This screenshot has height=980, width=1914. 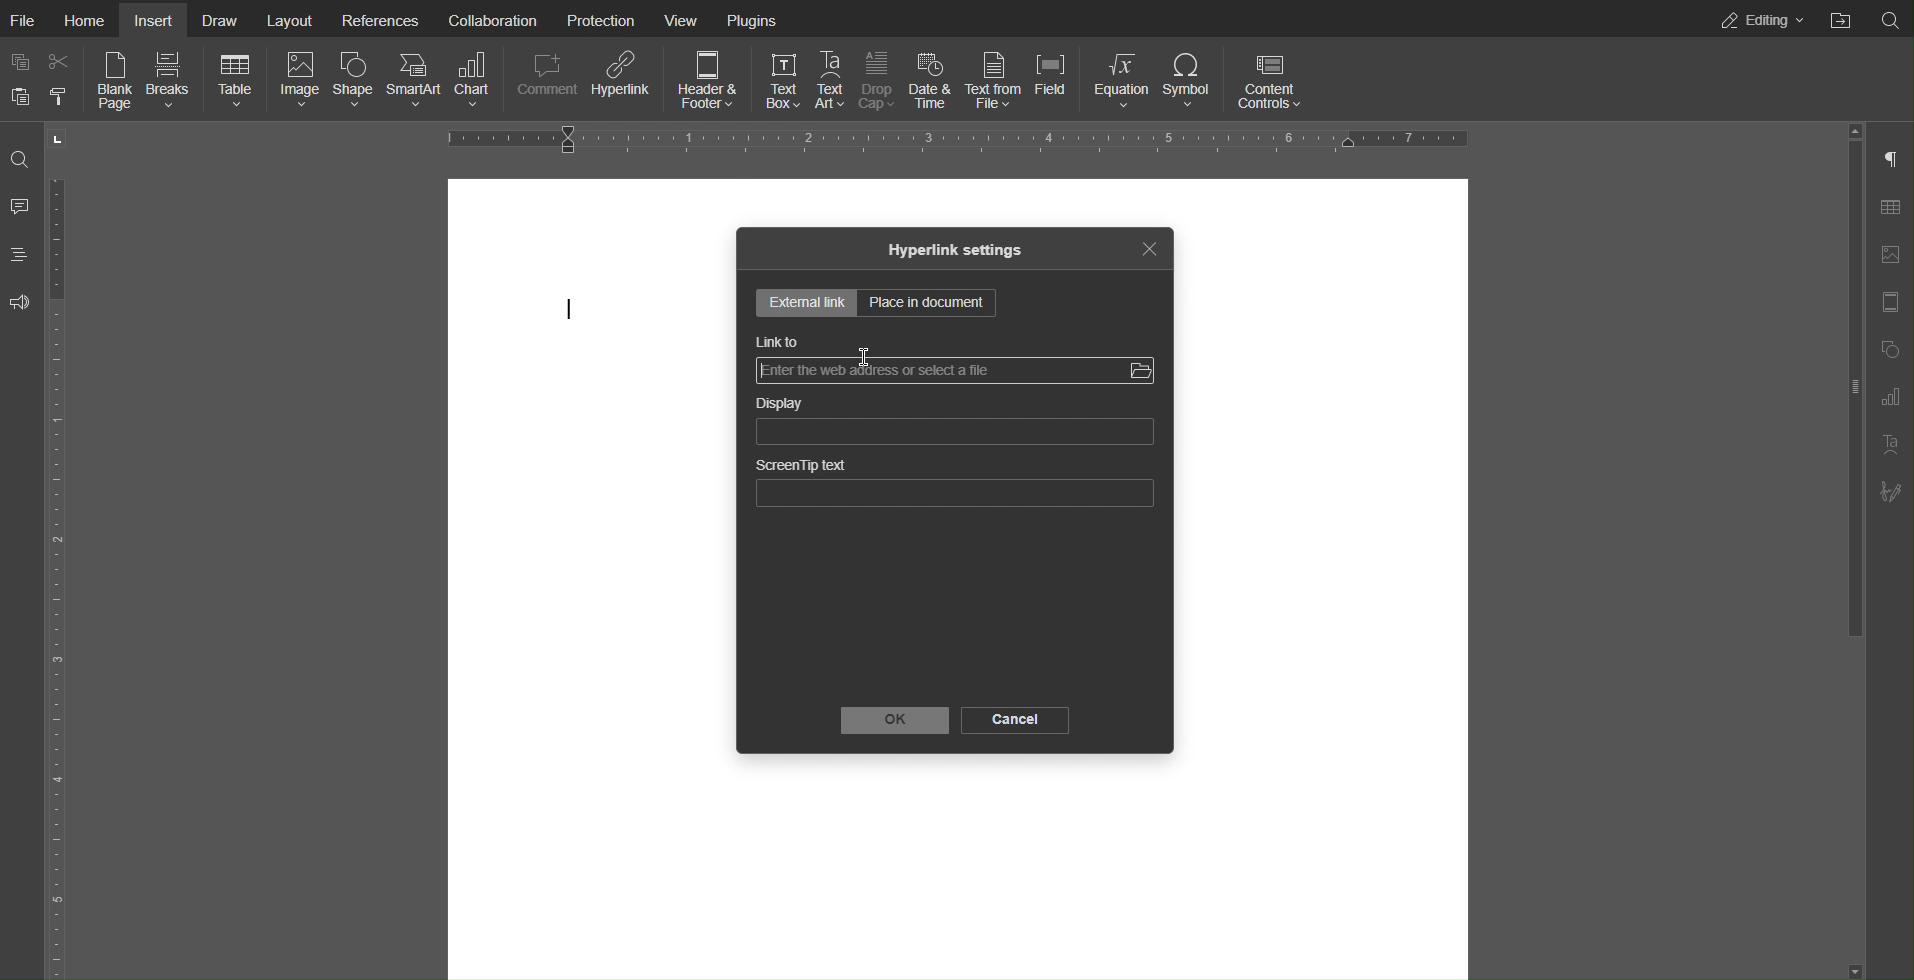 I want to click on Signature, so click(x=1891, y=491).